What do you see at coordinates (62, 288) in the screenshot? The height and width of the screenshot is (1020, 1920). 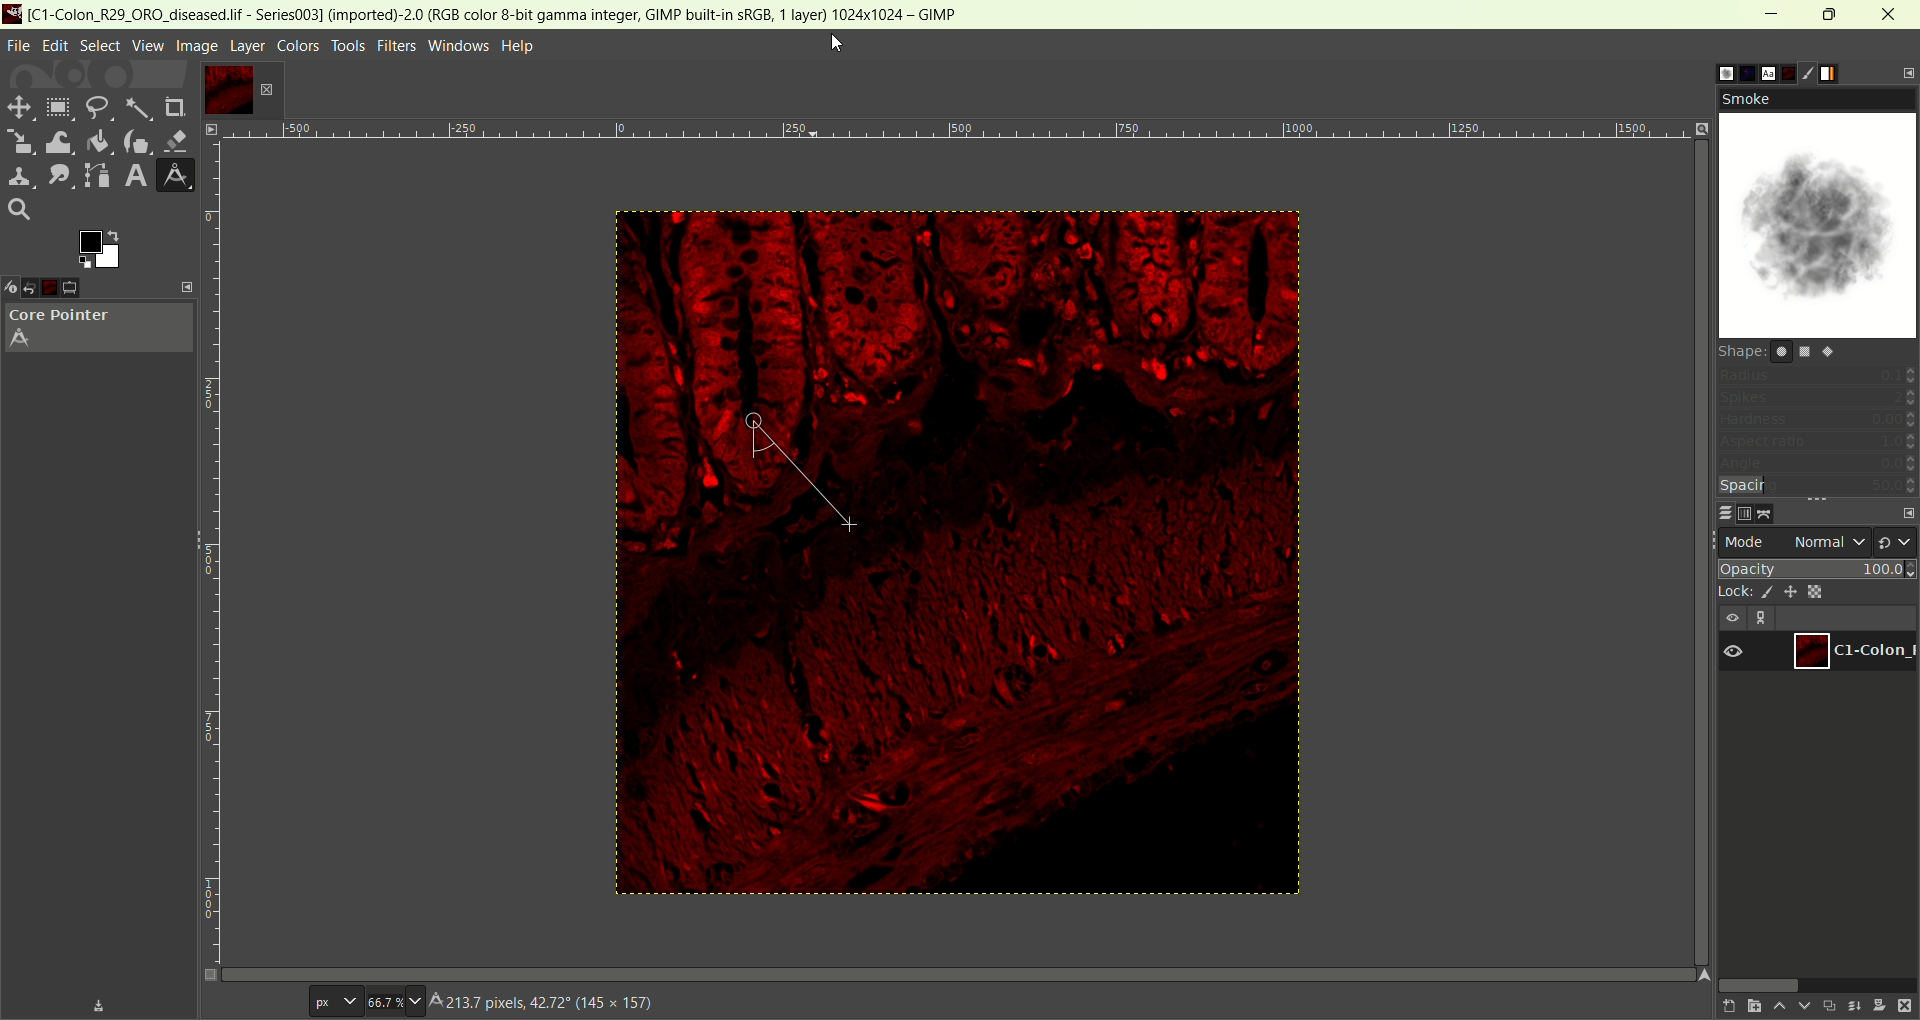 I see `images` at bounding box center [62, 288].